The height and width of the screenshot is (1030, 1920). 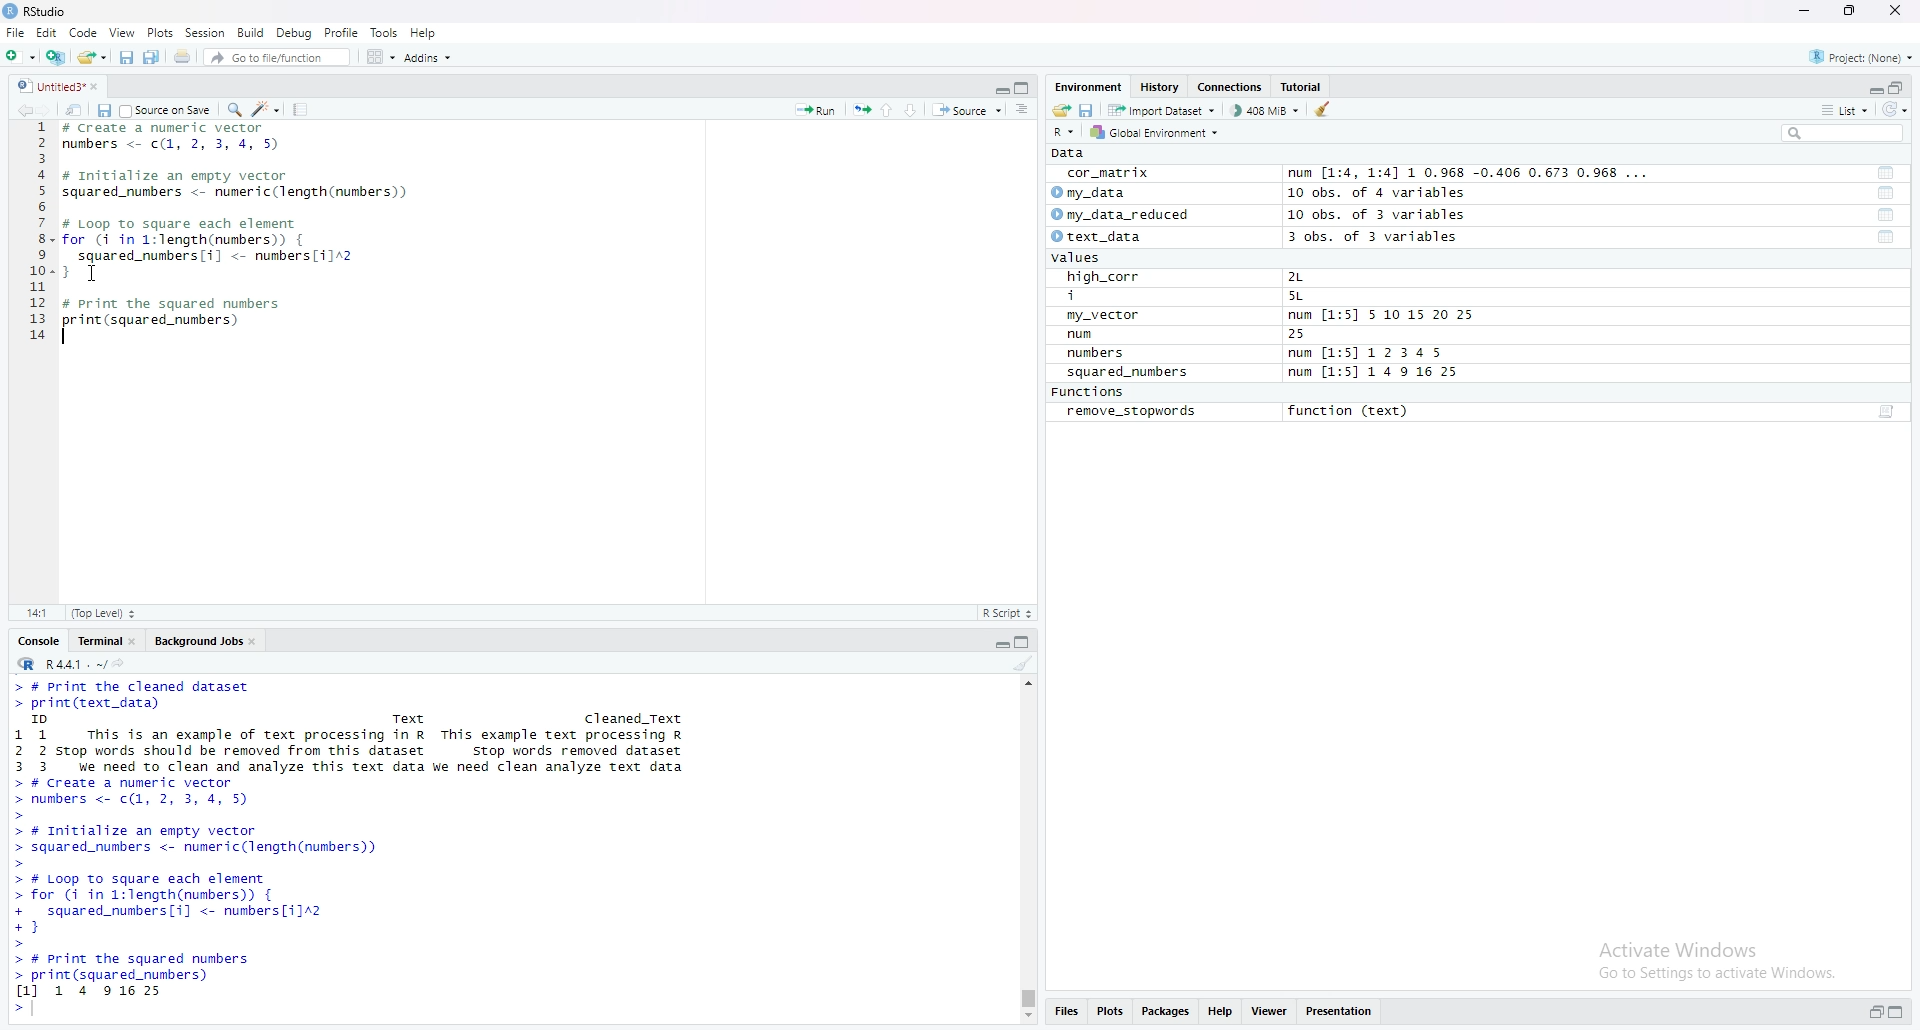 What do you see at coordinates (91, 55) in the screenshot?
I see `Open an existing file` at bounding box center [91, 55].